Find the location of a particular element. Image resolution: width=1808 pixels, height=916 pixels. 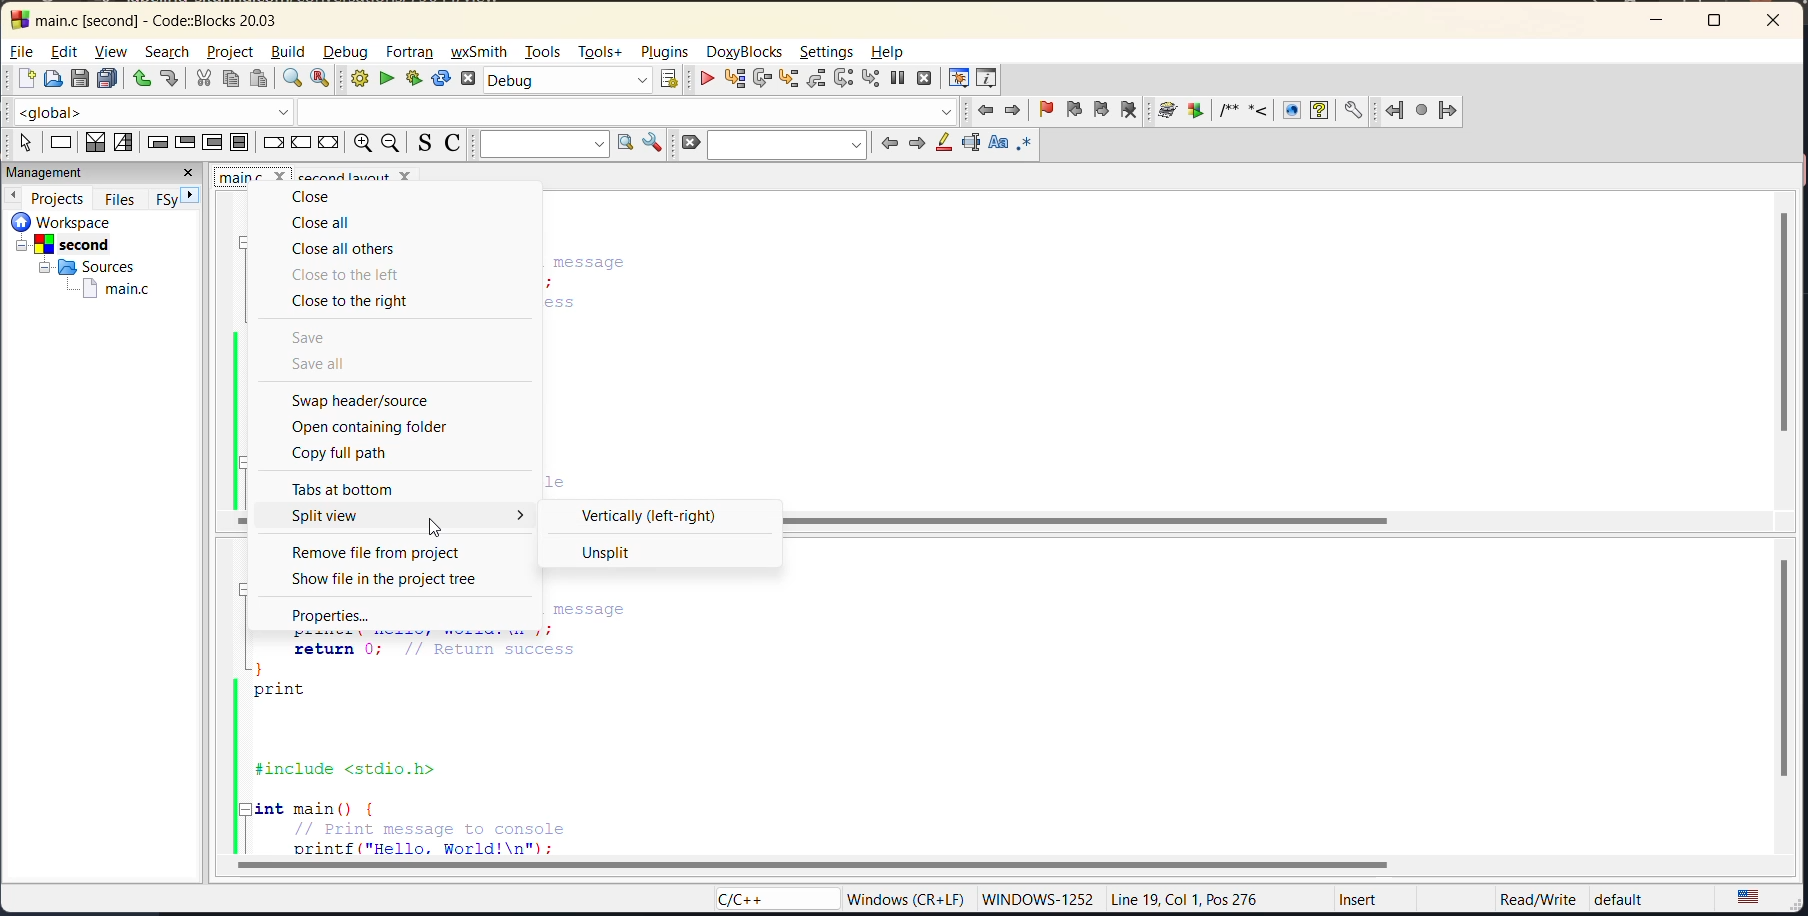

debugging windows is located at coordinates (962, 77).